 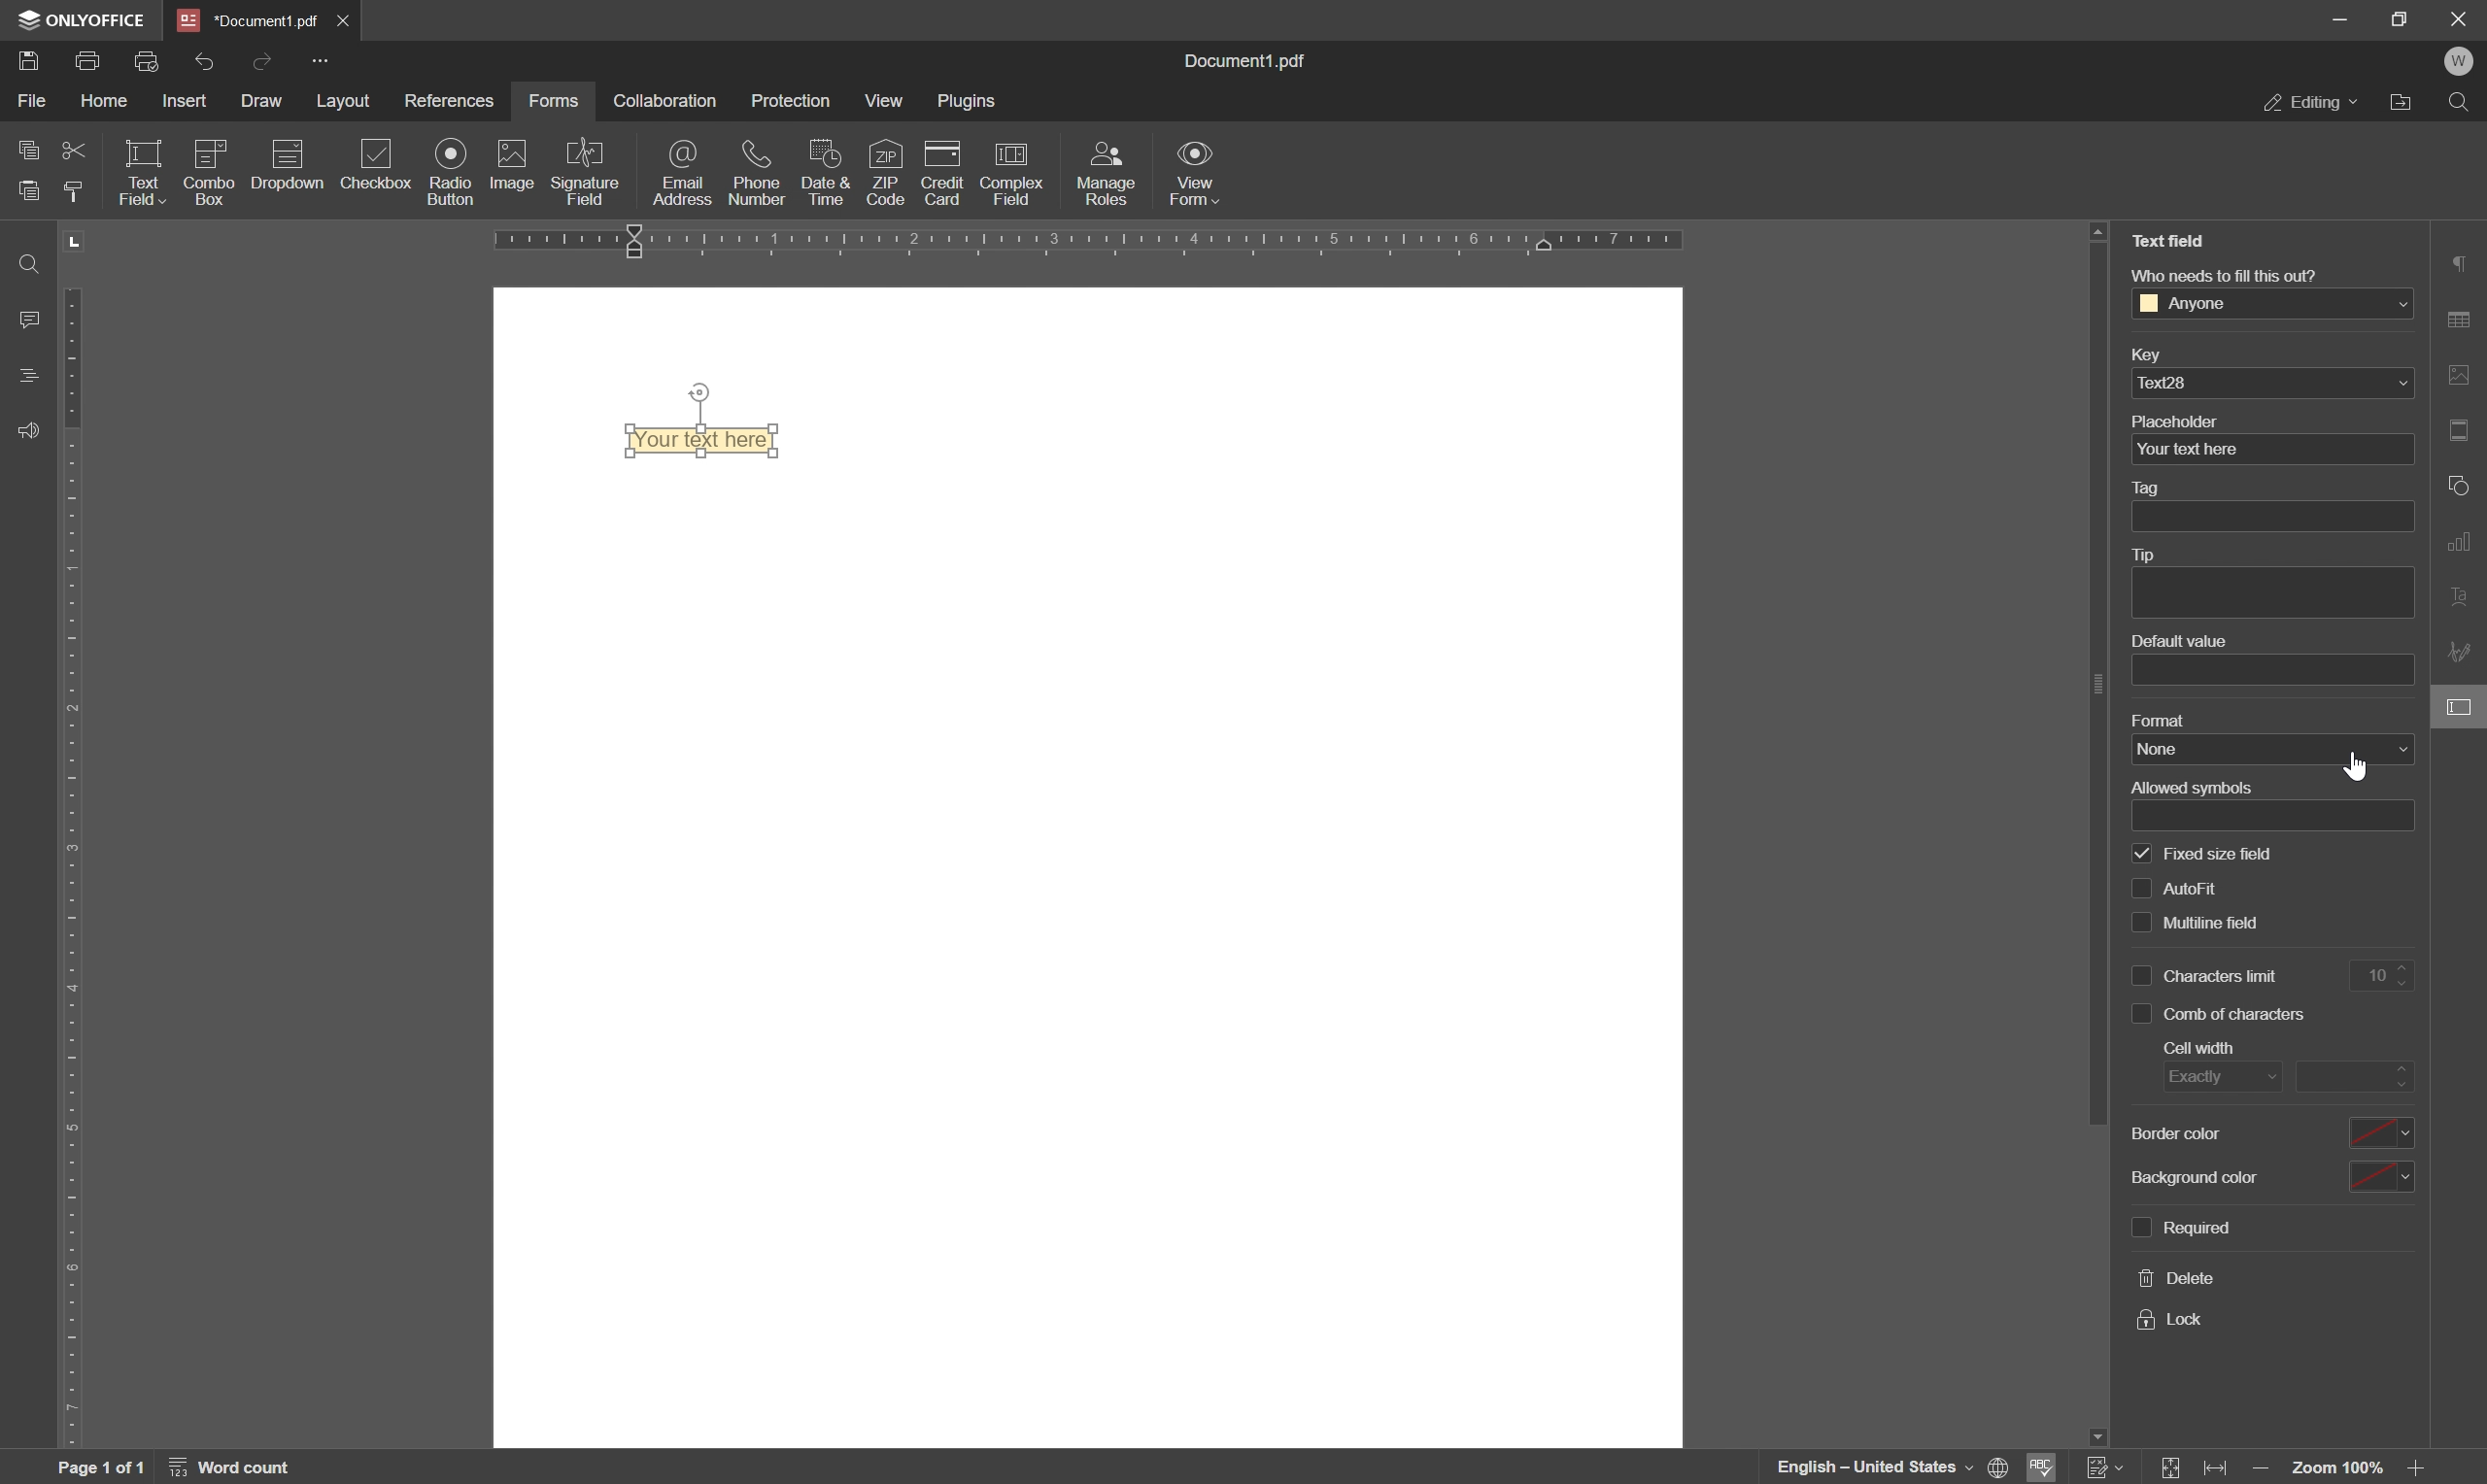 I want to click on dropdown, so click(x=286, y=197).